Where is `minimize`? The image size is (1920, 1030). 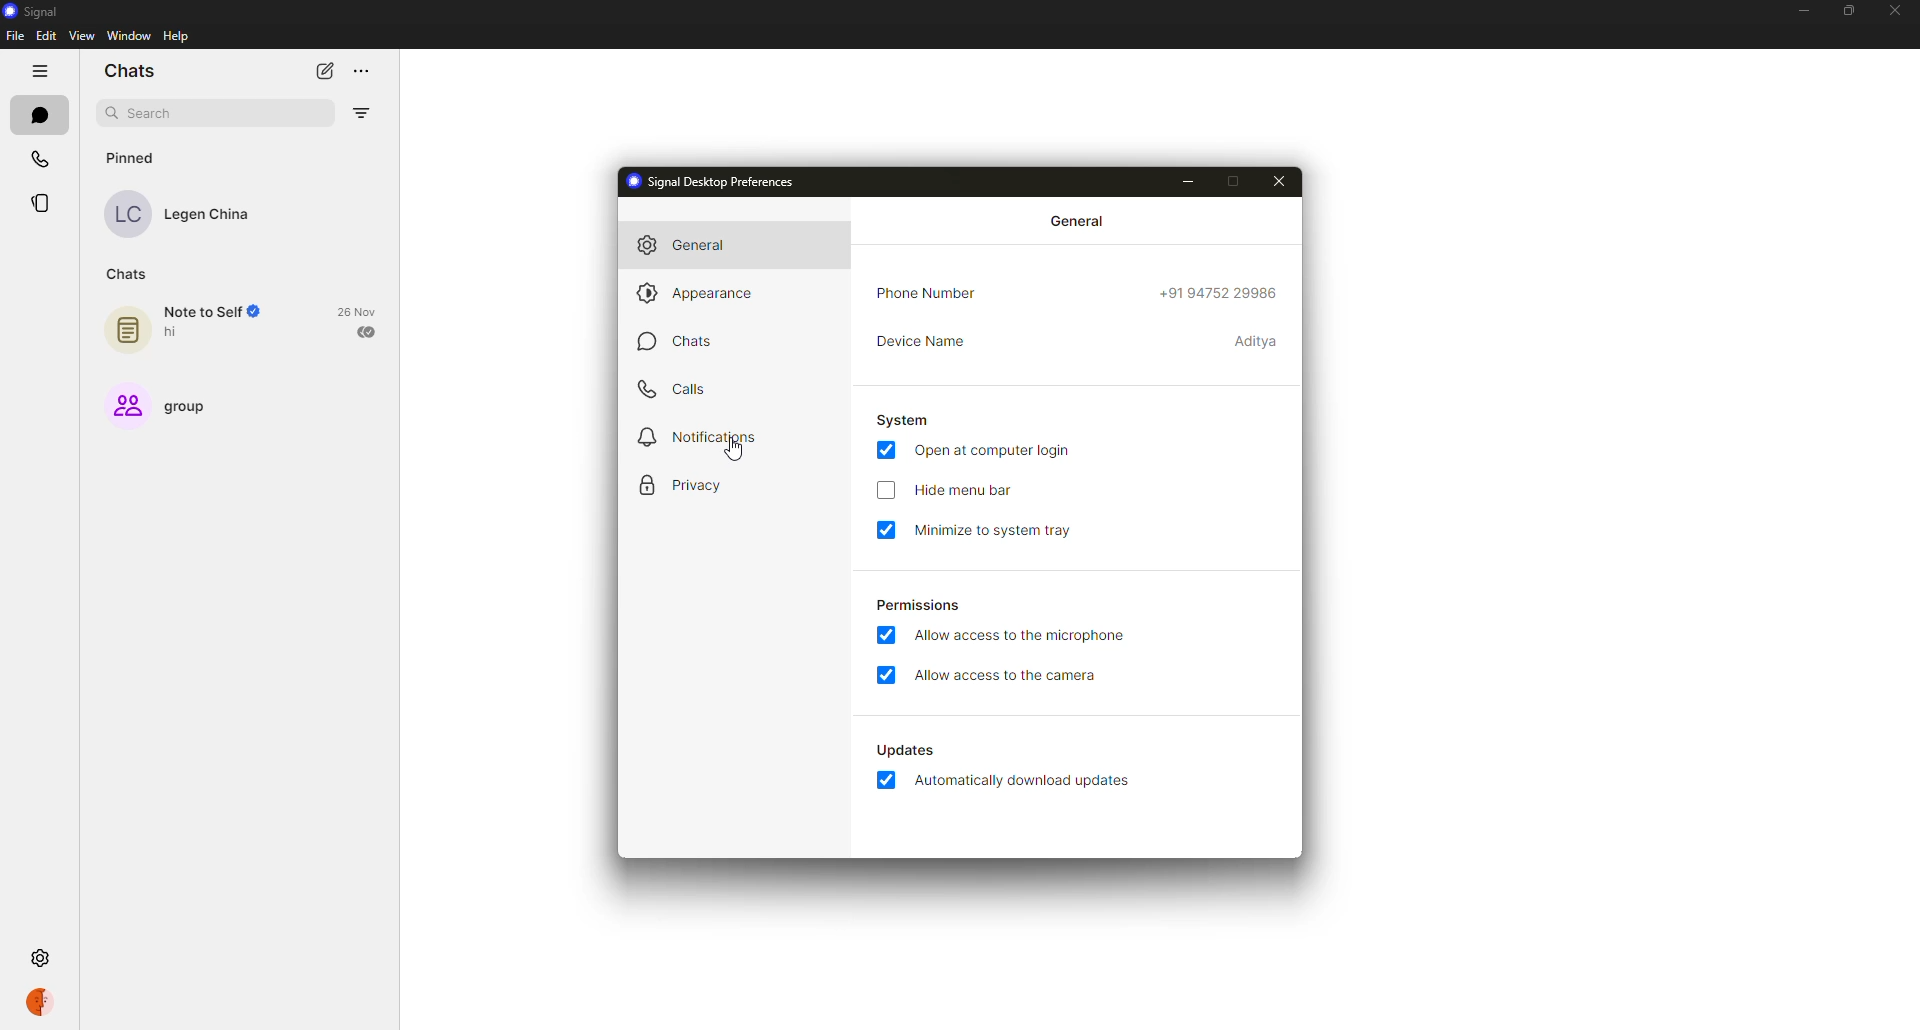
minimize is located at coordinates (1801, 11).